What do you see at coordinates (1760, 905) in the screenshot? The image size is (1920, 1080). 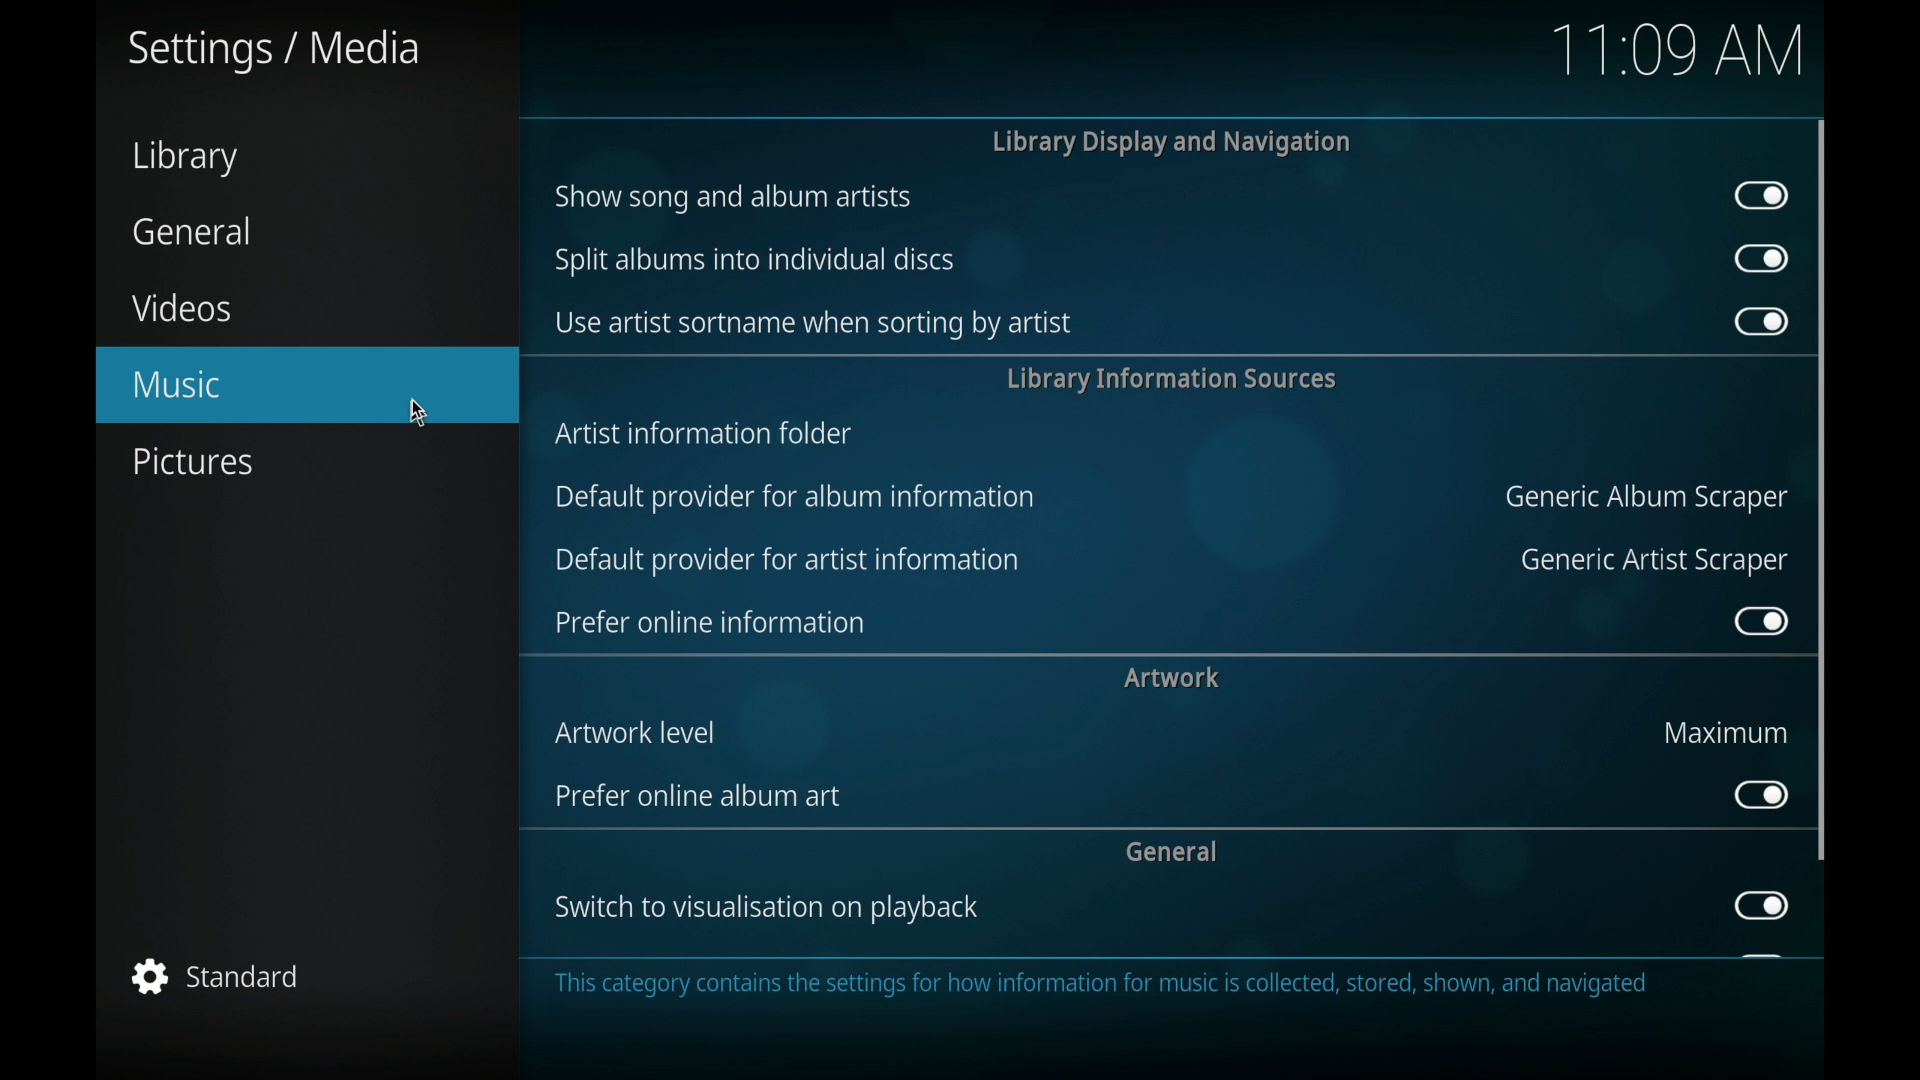 I see `toggle button` at bounding box center [1760, 905].